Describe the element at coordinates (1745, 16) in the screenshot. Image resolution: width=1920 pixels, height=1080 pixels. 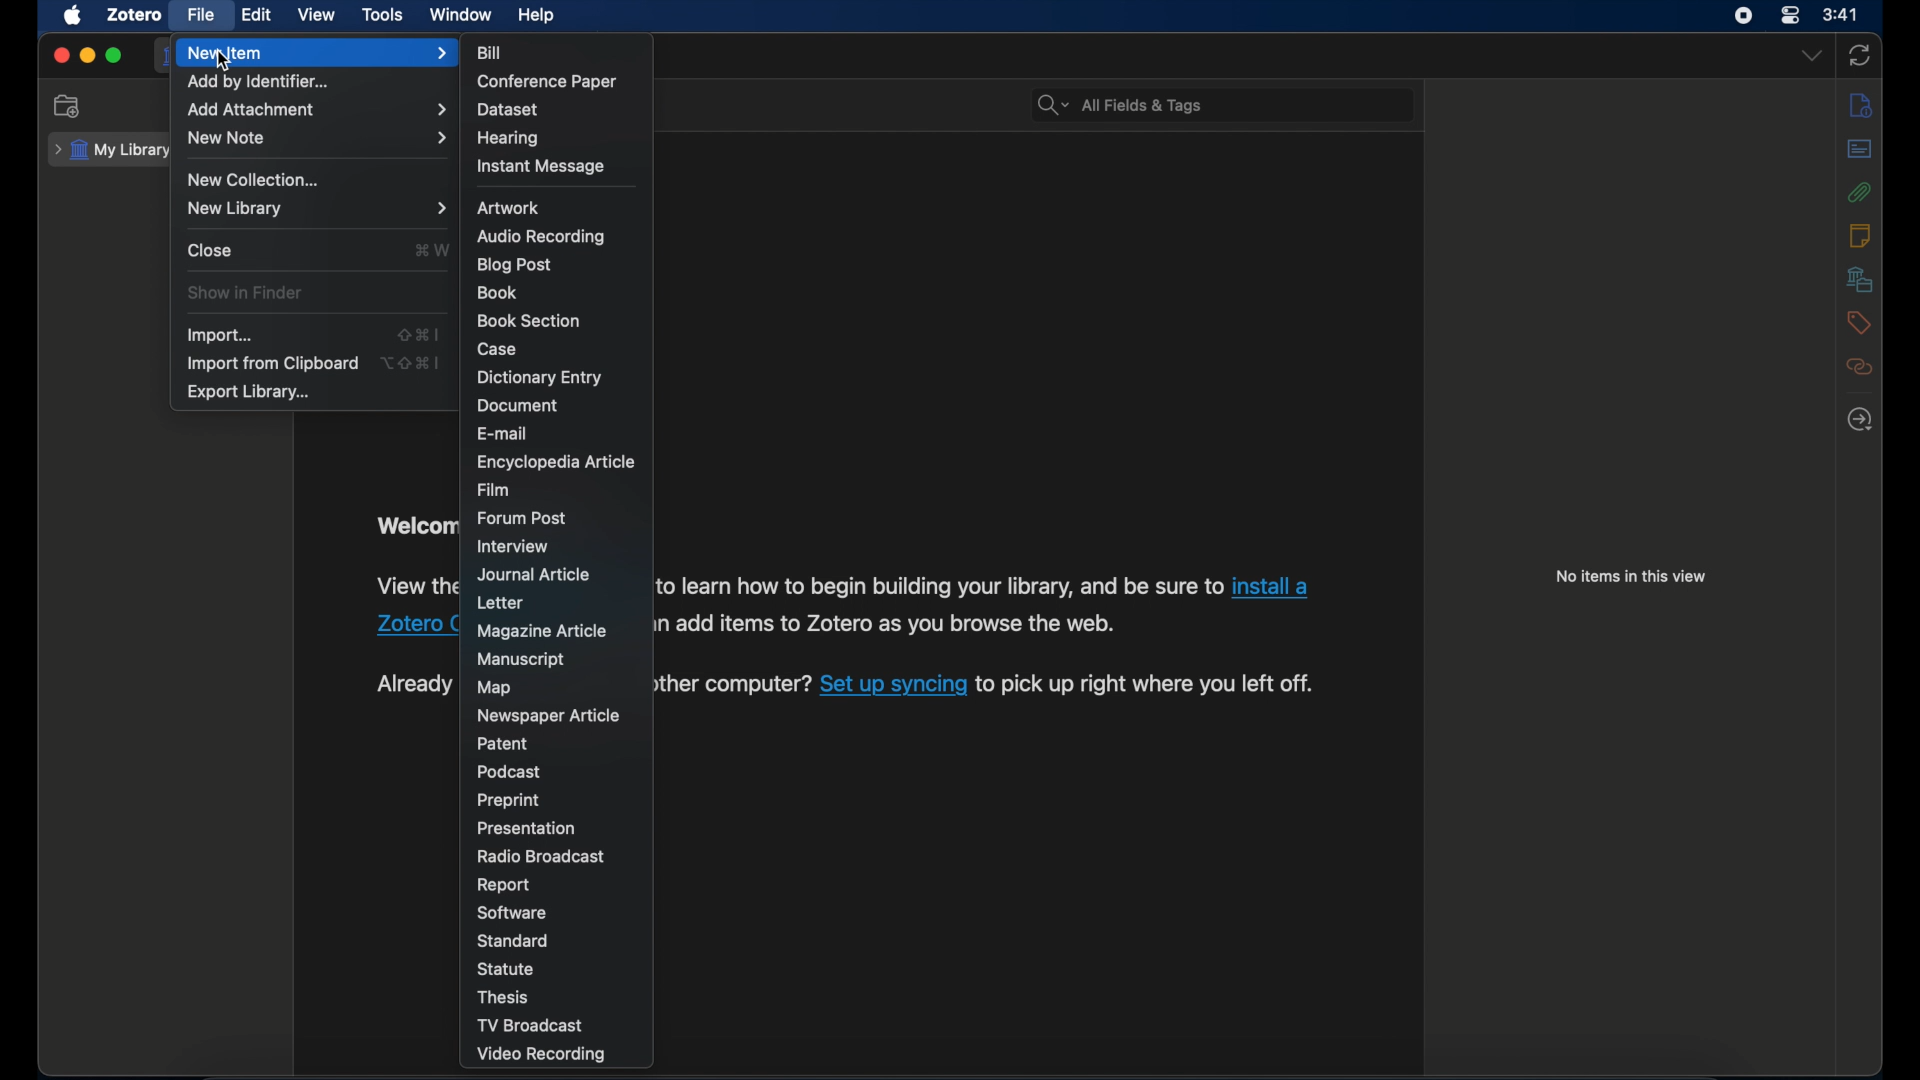
I see `screen recorder` at that location.